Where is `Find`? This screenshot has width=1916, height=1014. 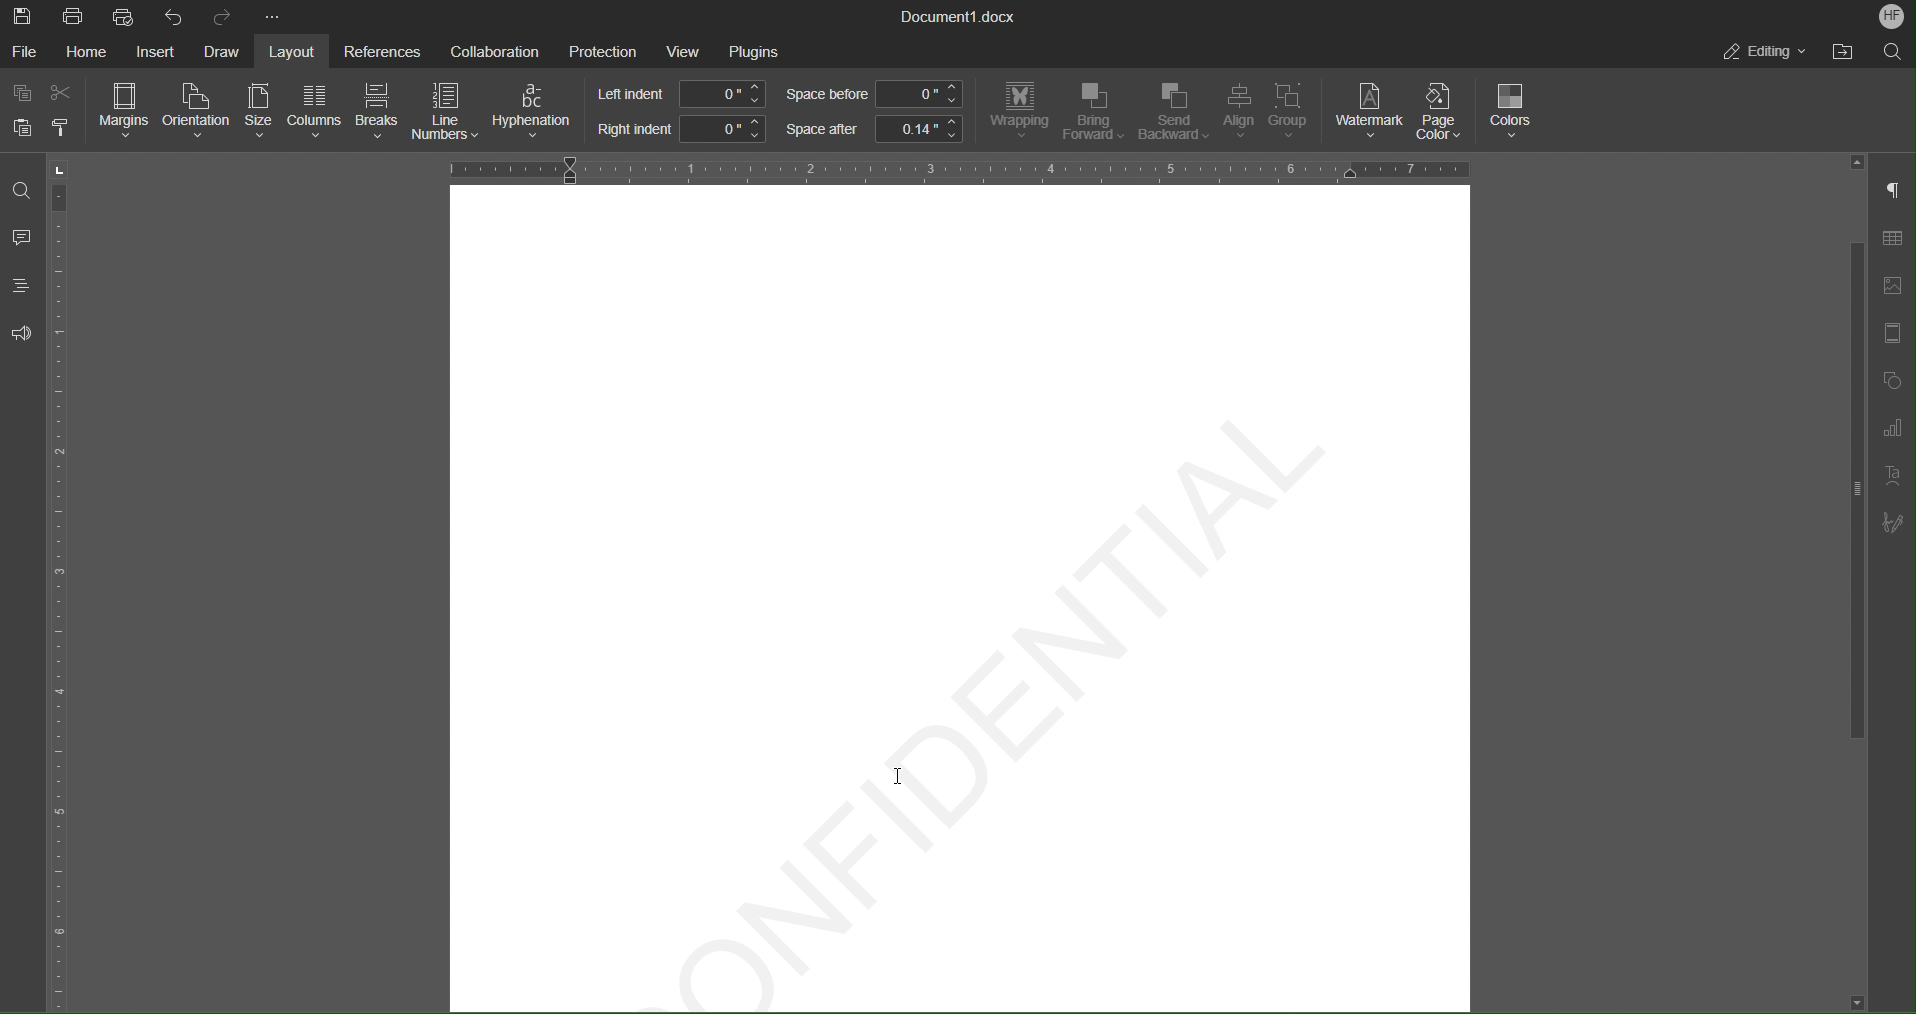
Find is located at coordinates (20, 190).